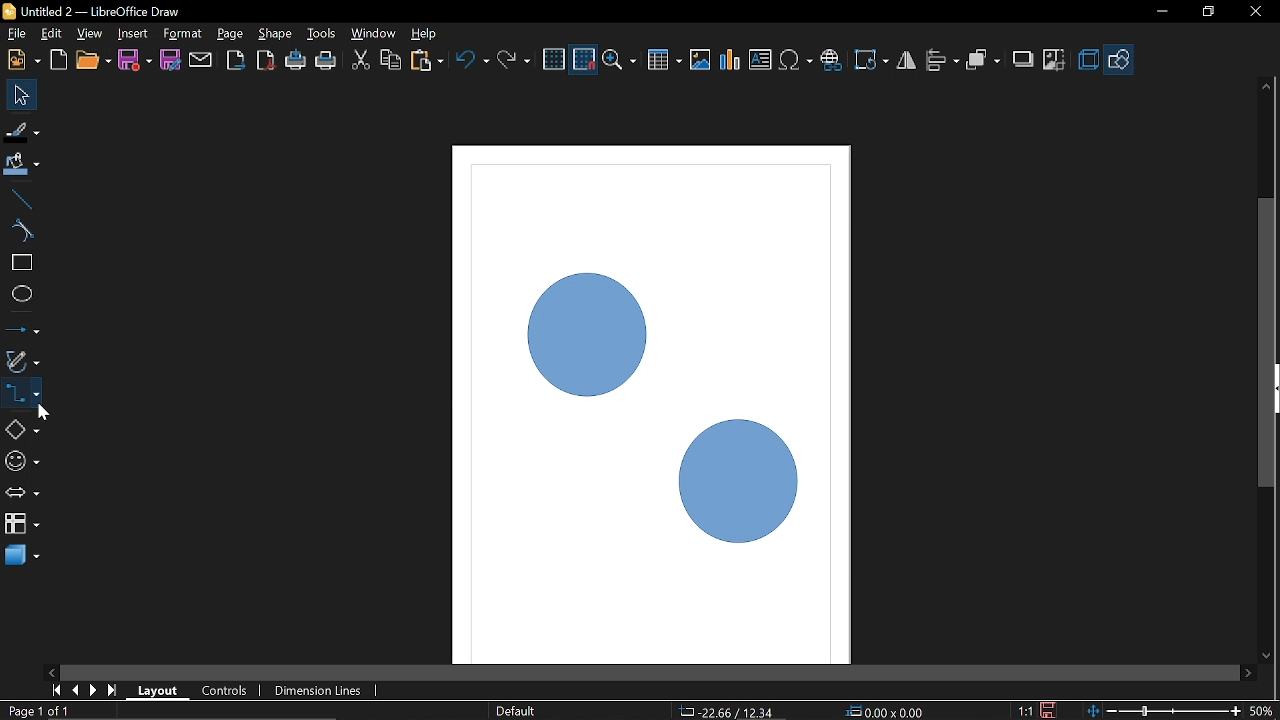  I want to click on Zoom, so click(622, 59).